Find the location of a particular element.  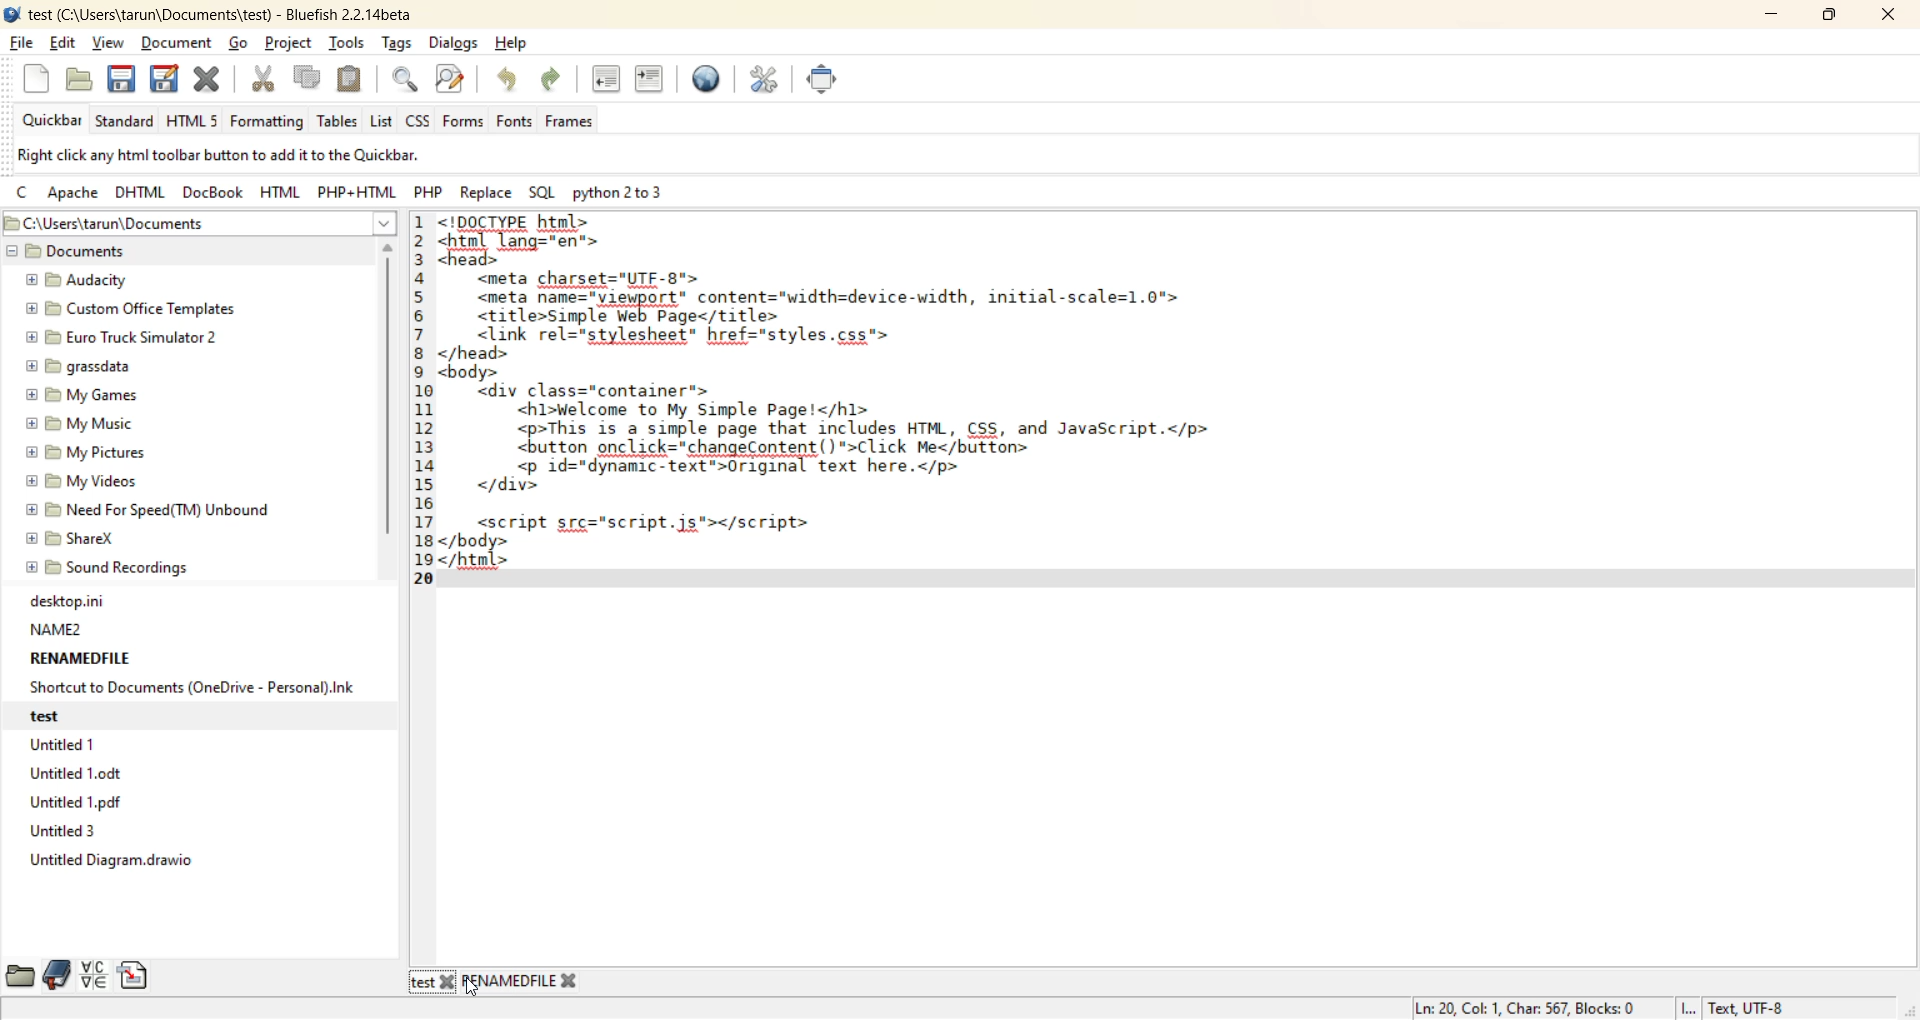

code editor is located at coordinates (867, 401).